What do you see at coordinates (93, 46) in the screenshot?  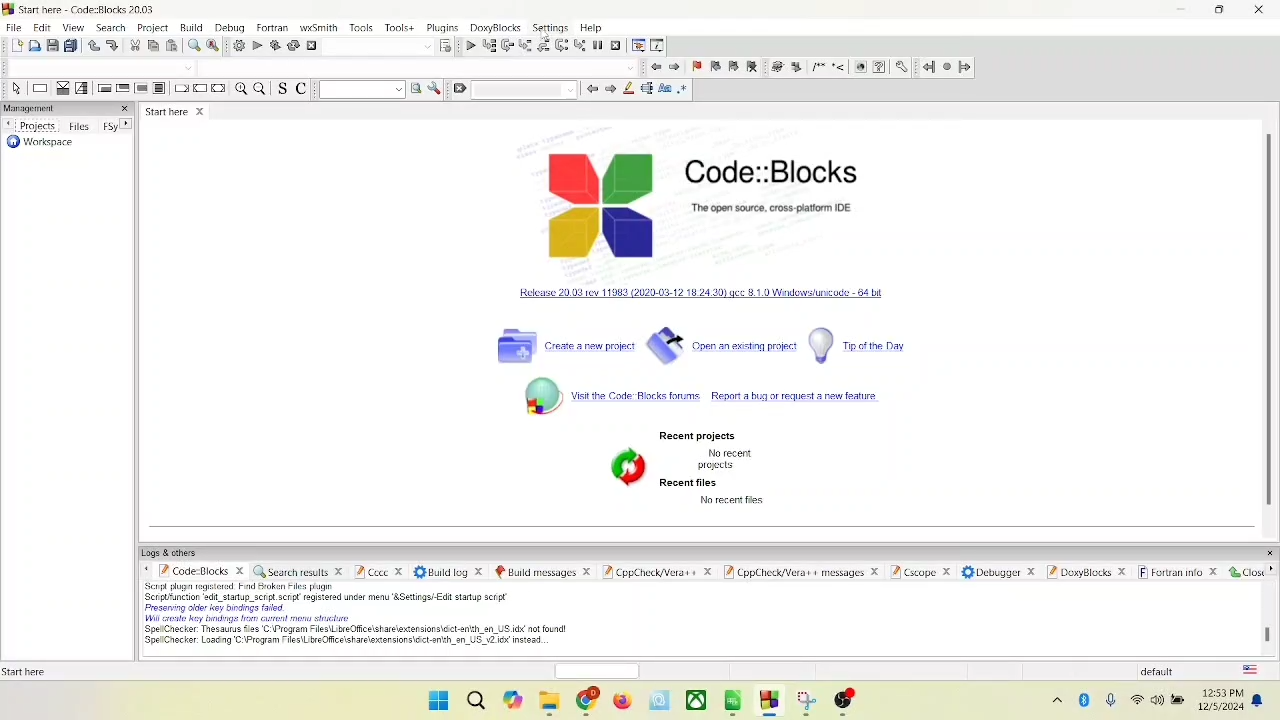 I see `undo` at bounding box center [93, 46].